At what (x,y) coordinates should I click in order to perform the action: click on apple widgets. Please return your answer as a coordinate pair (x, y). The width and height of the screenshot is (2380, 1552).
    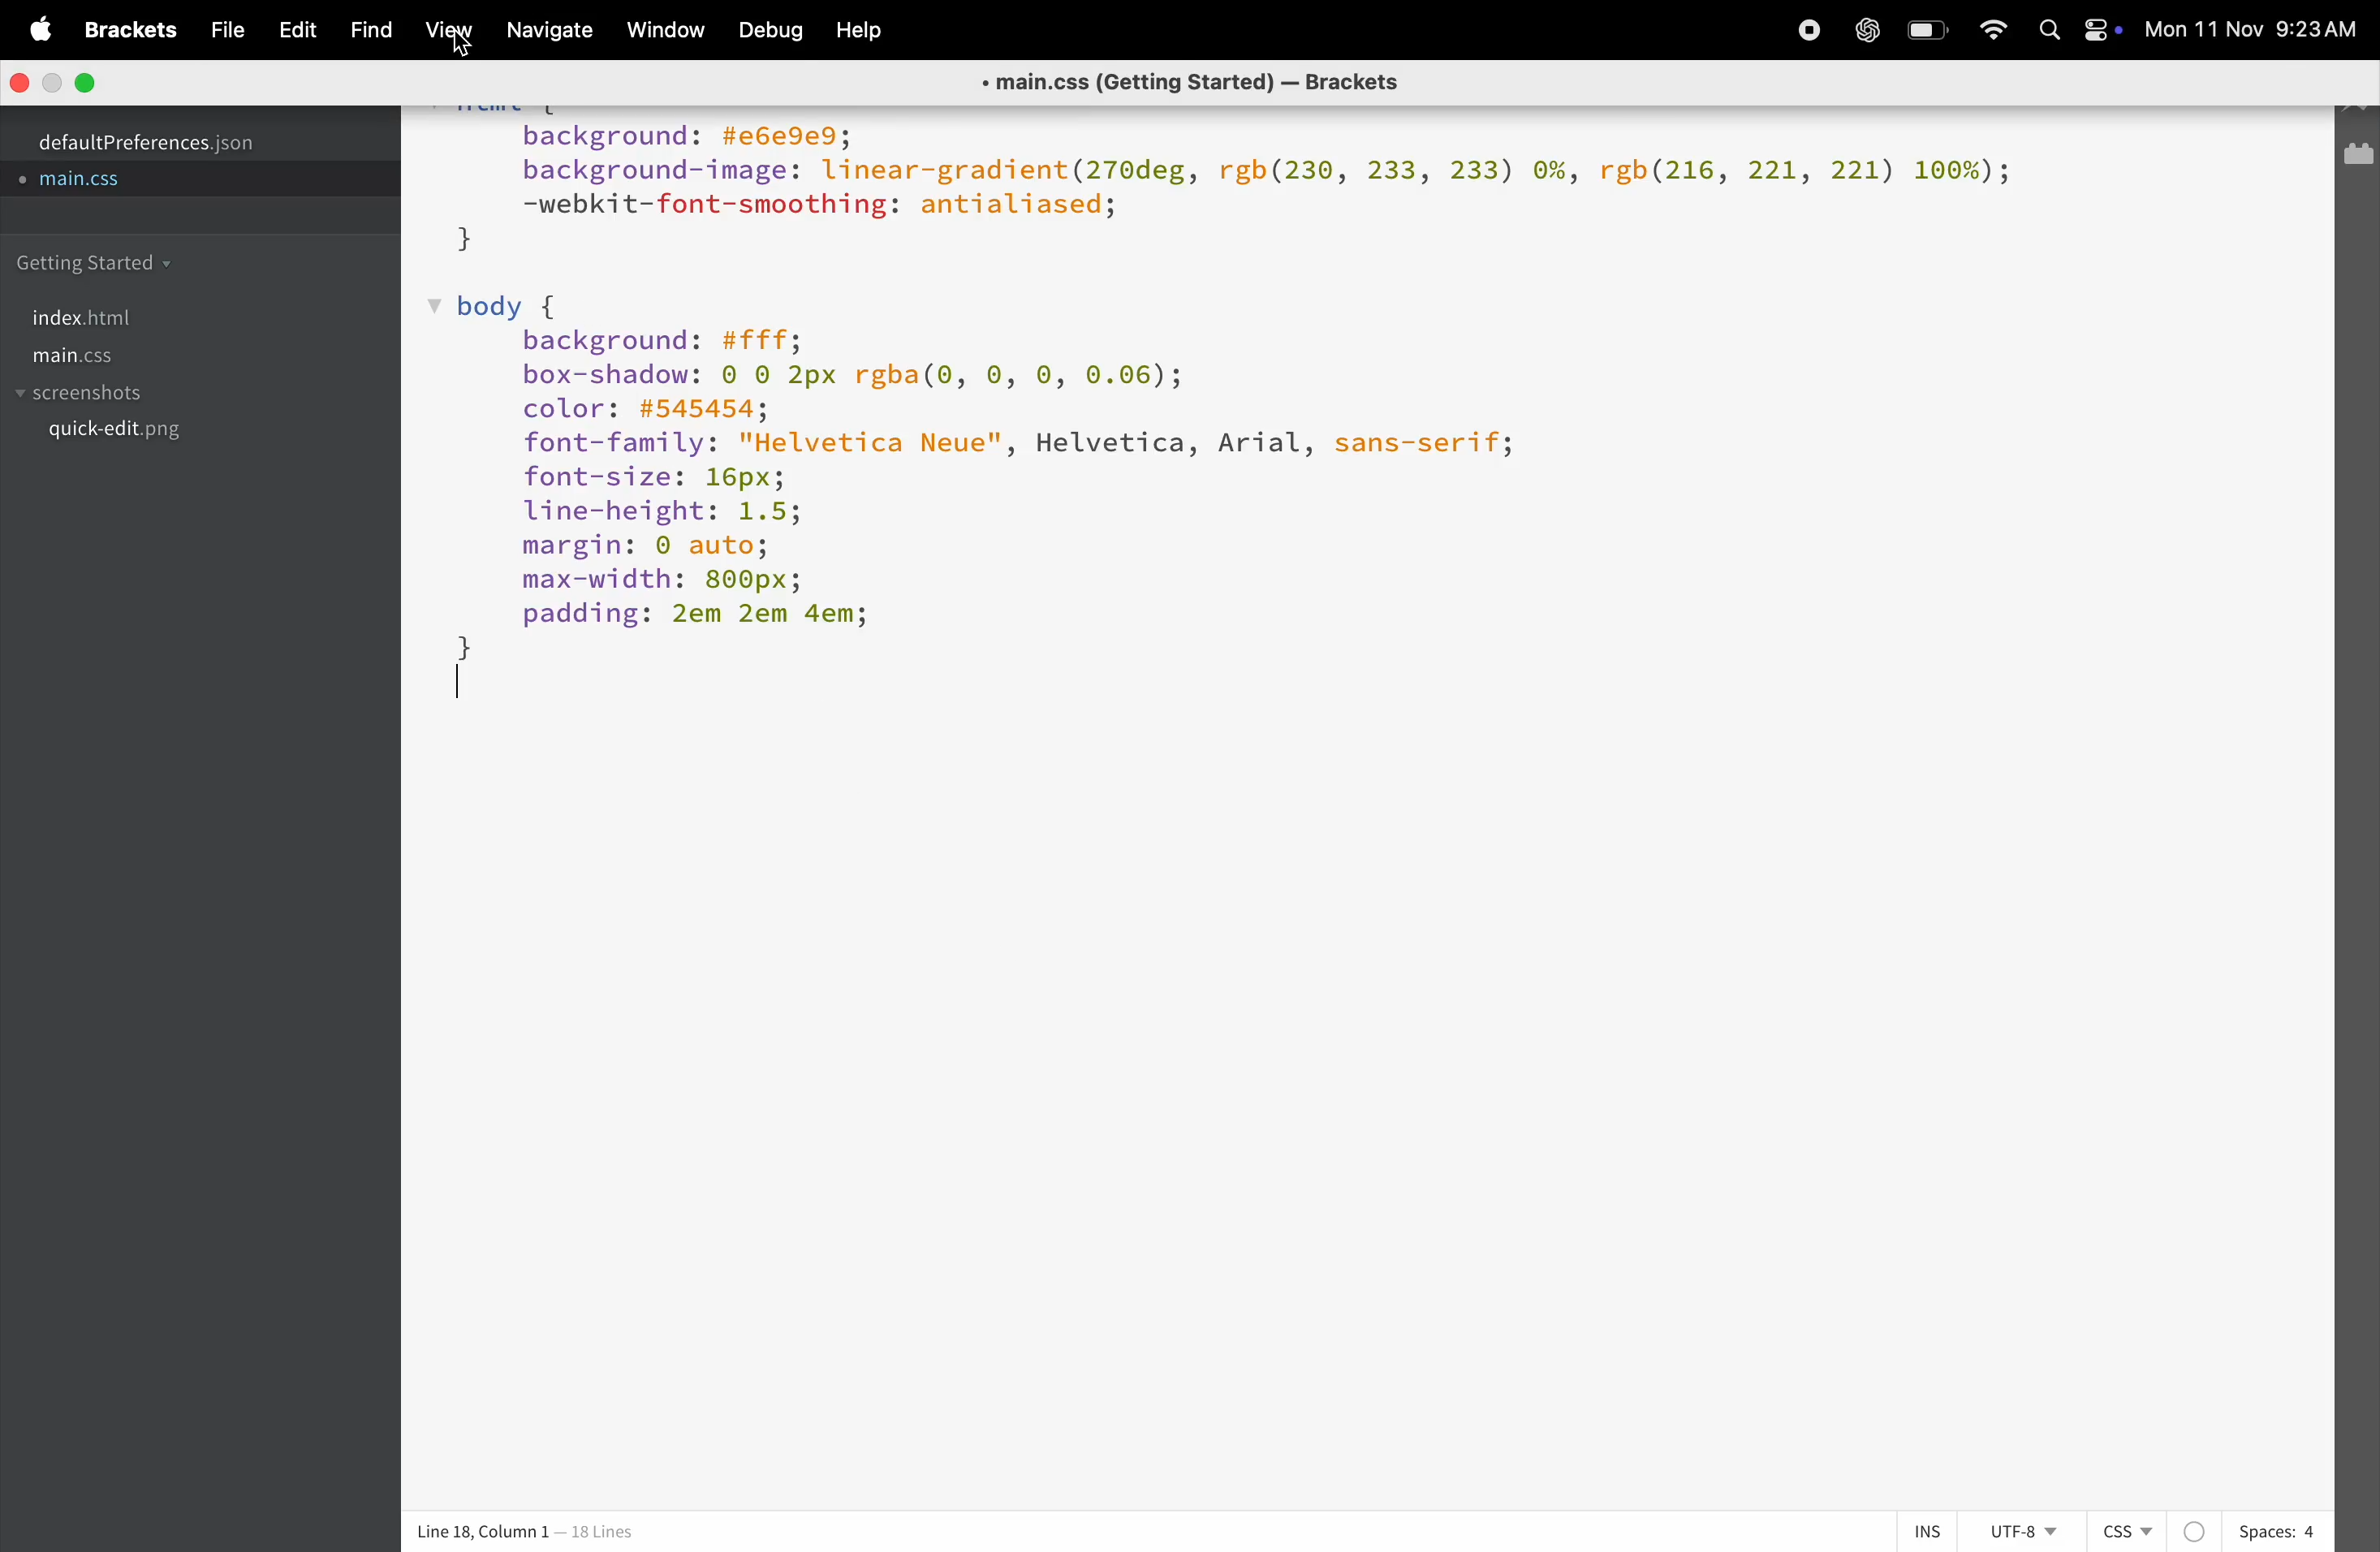
    Looking at the image, I should click on (2076, 32).